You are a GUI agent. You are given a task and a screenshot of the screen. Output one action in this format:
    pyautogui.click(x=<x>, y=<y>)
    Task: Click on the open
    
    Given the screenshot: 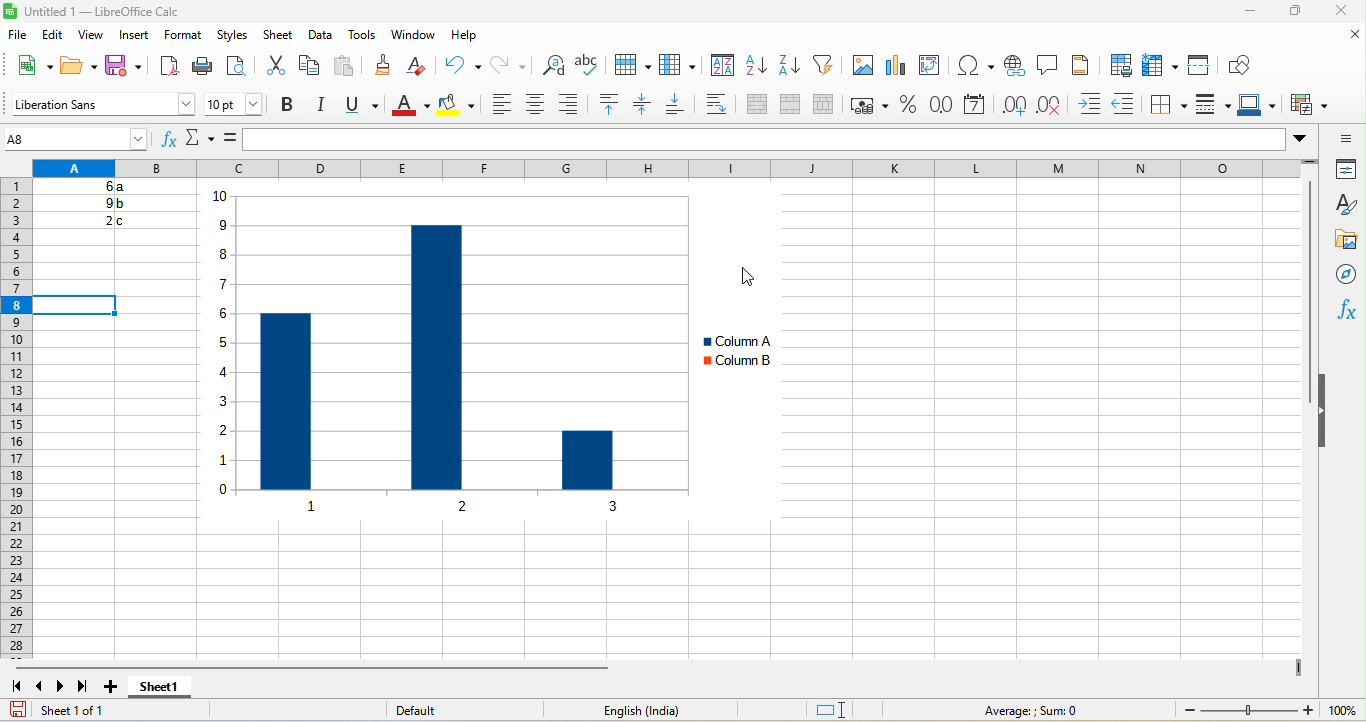 What is the action you would take?
    pyautogui.click(x=79, y=64)
    